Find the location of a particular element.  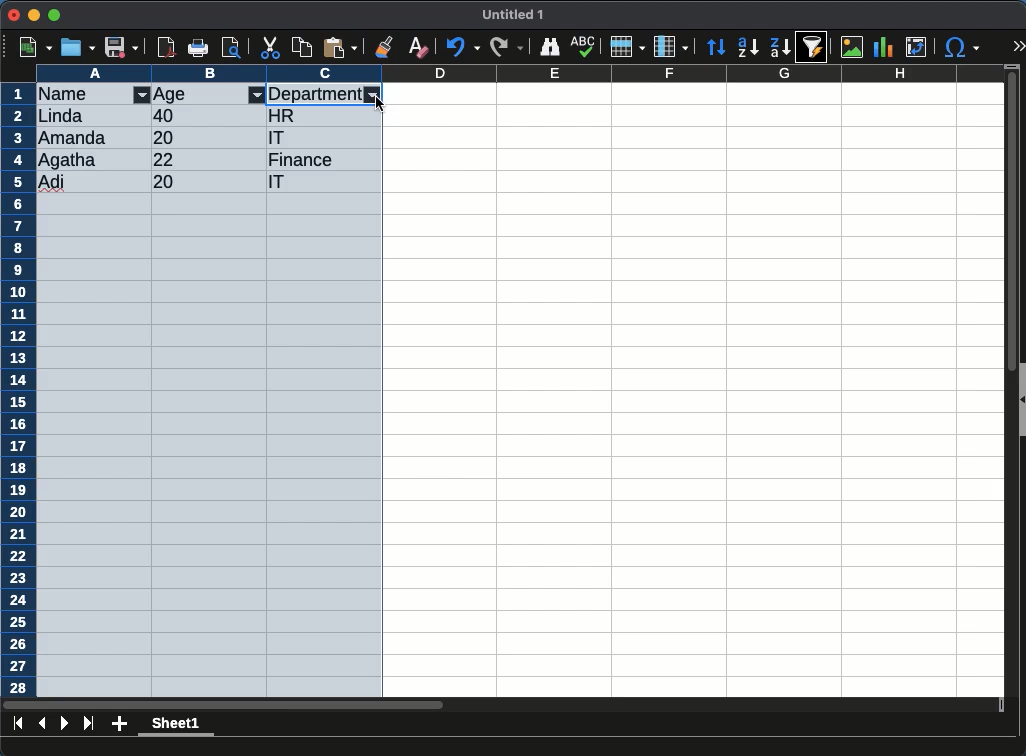

close is located at coordinates (14, 16).